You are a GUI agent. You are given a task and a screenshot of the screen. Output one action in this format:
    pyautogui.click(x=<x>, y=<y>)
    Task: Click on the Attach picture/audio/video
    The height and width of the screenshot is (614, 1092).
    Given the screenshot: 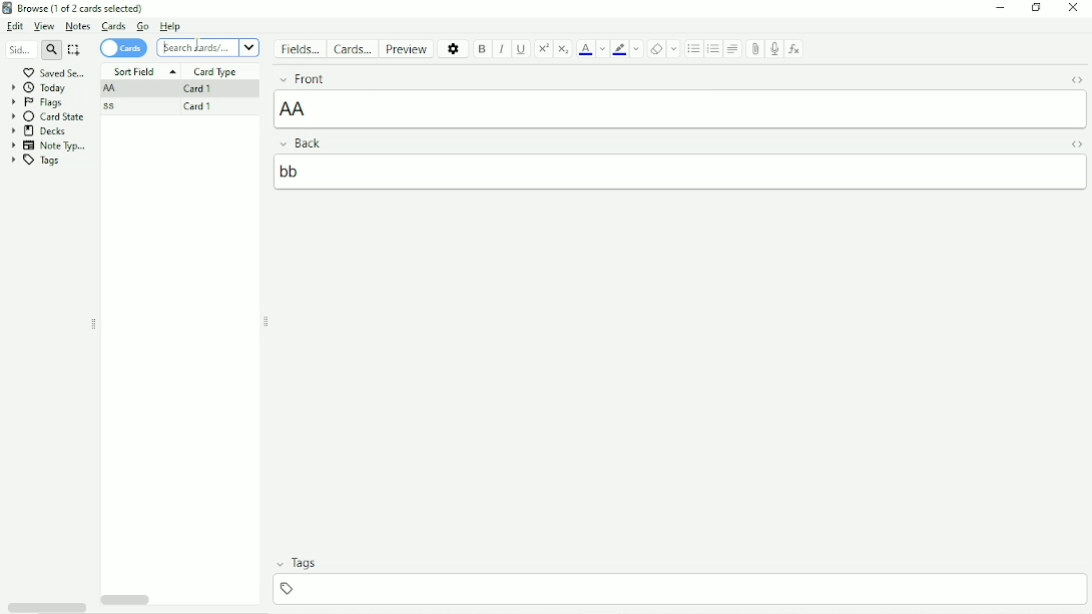 What is the action you would take?
    pyautogui.click(x=755, y=48)
    